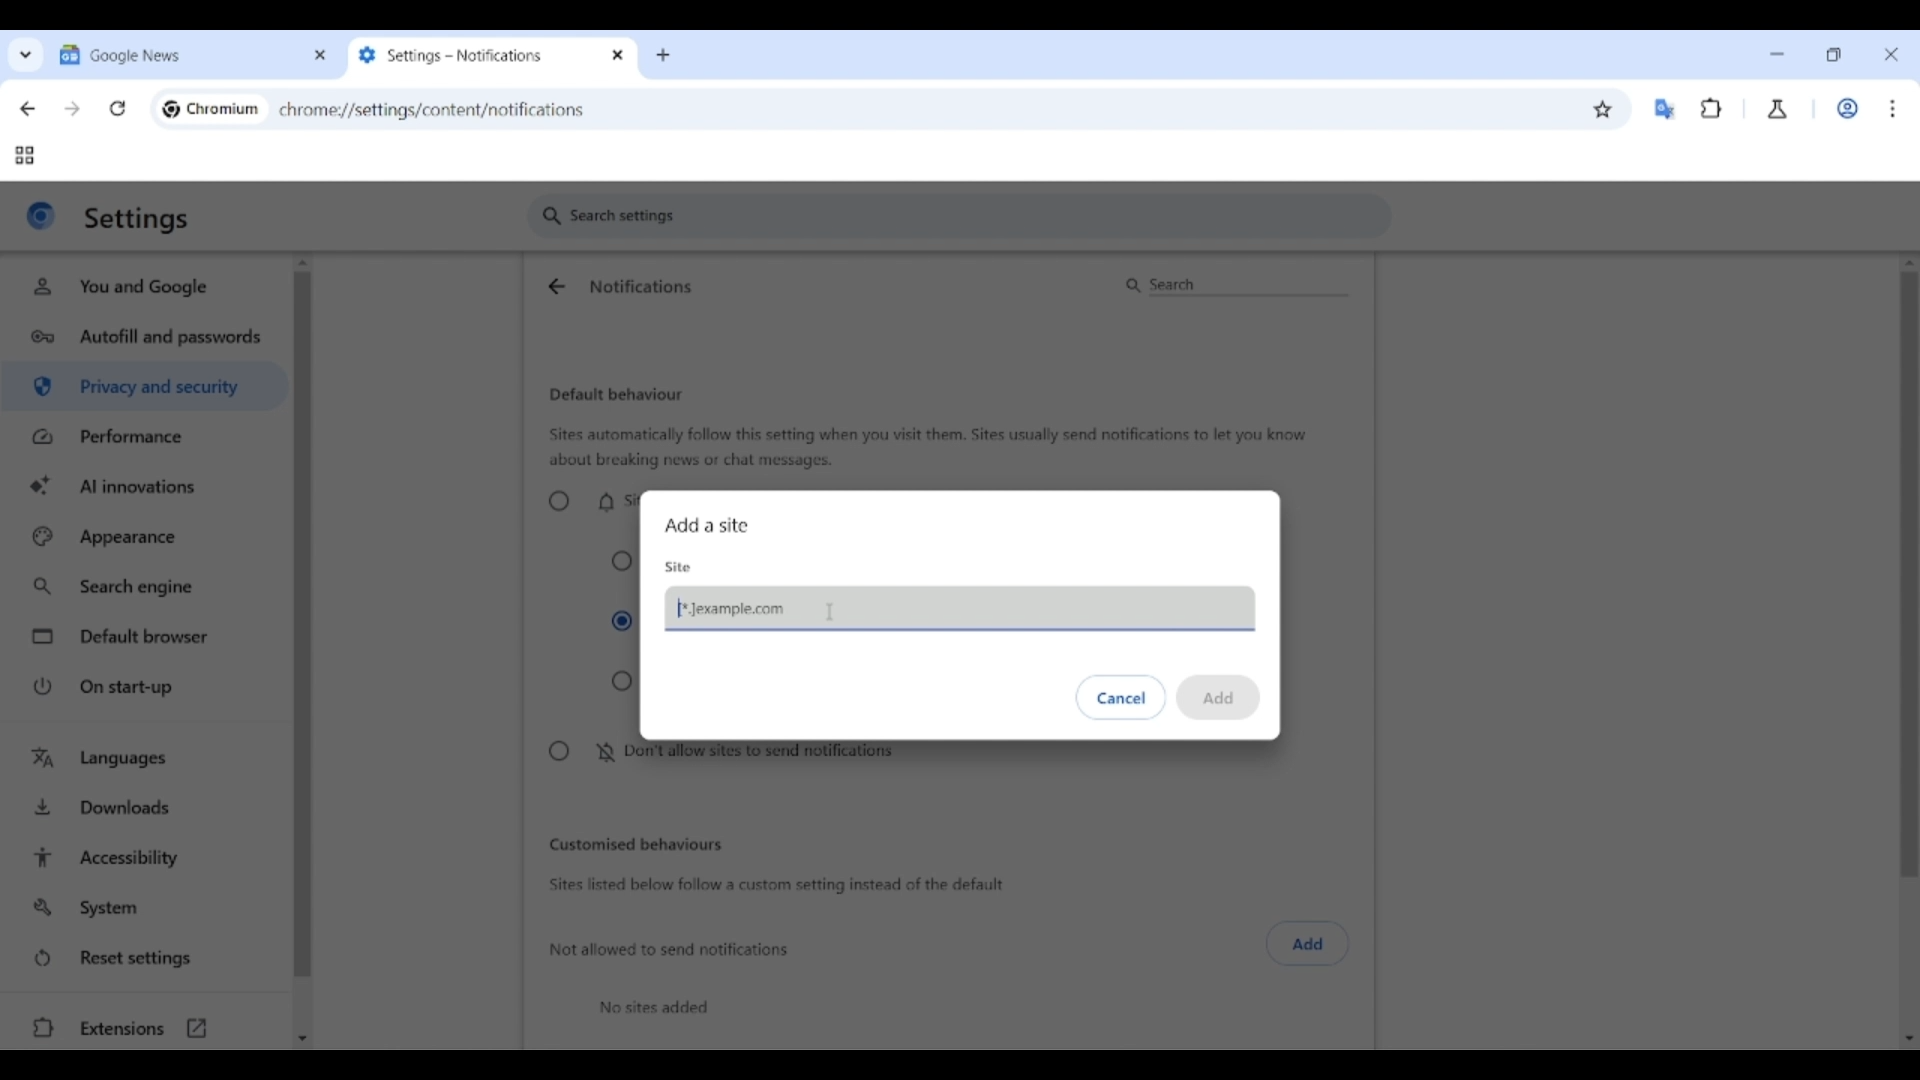 This screenshot has width=1920, height=1080. I want to click on Quick slide to top, so click(1909, 263).